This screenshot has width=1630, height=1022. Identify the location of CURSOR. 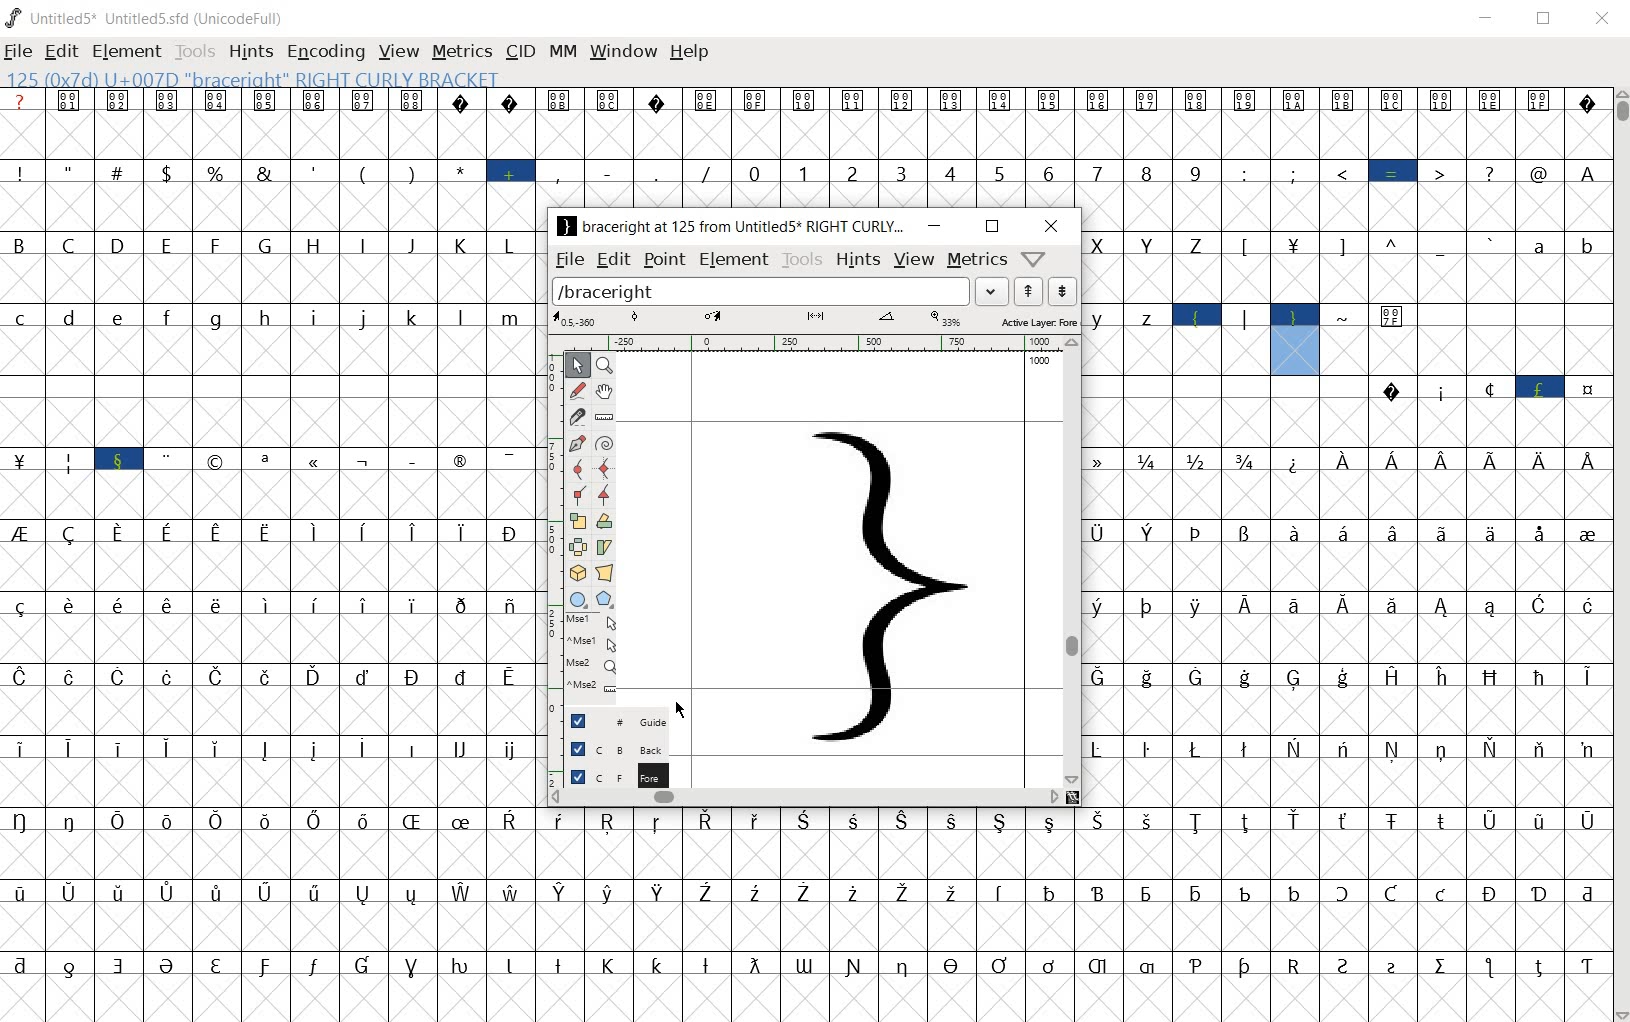
(679, 709).